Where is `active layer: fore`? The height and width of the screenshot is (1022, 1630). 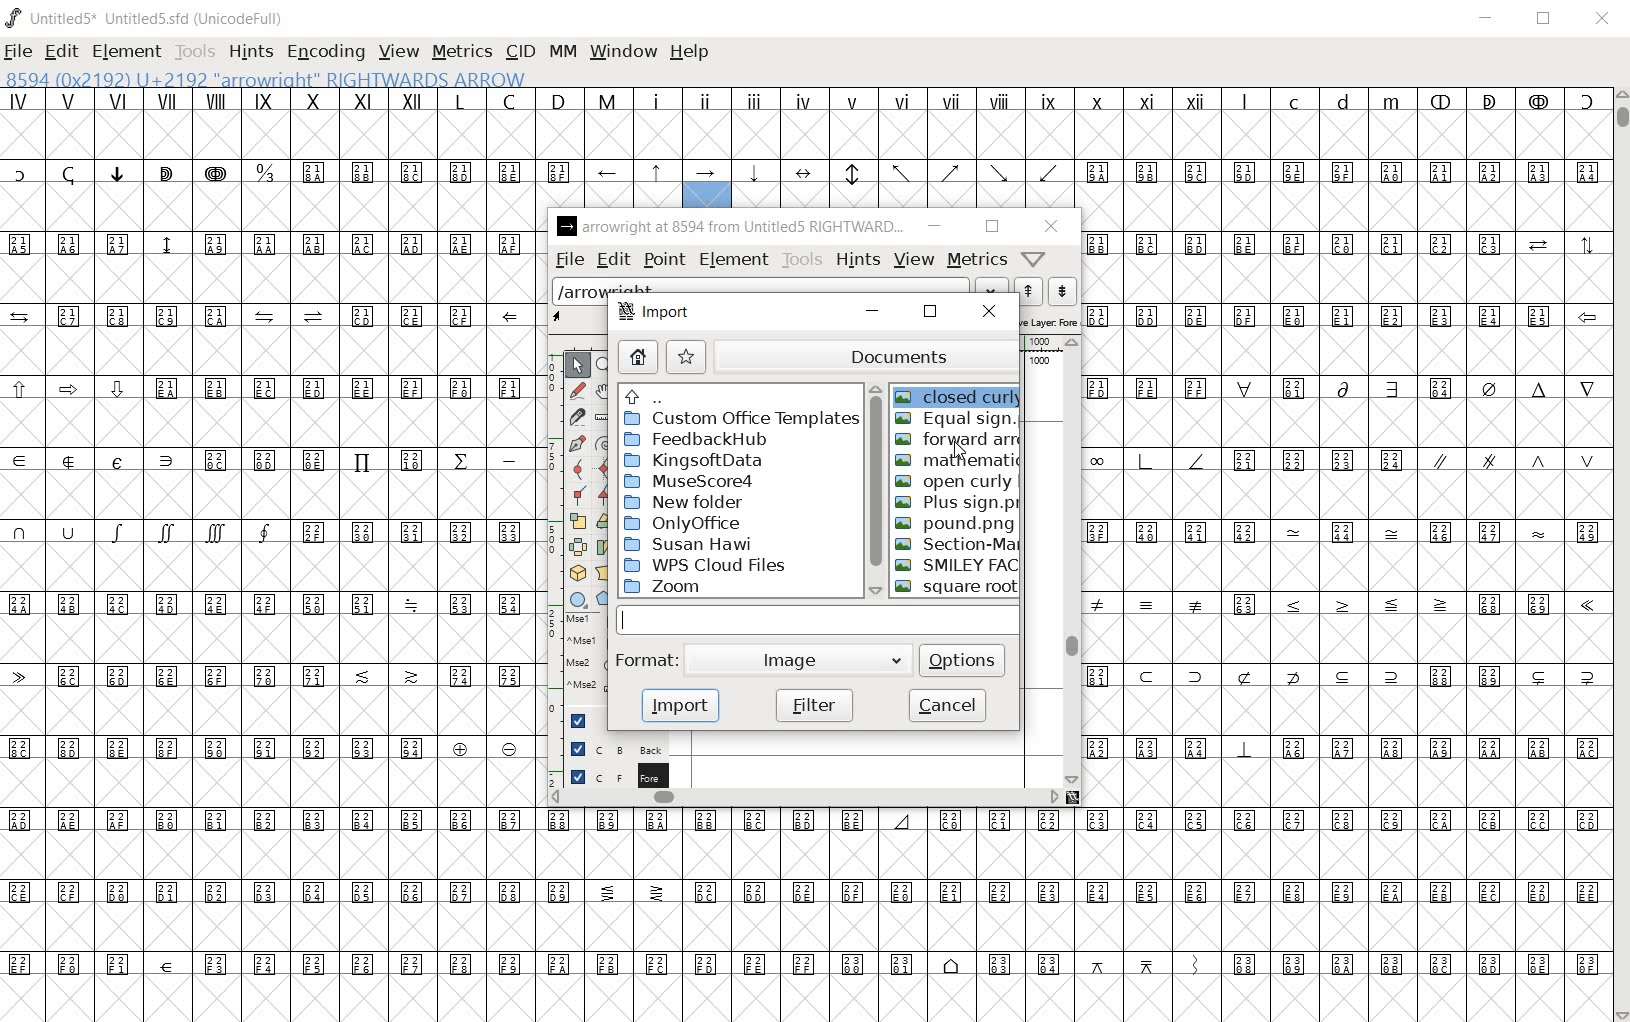 active layer: fore is located at coordinates (1049, 320).